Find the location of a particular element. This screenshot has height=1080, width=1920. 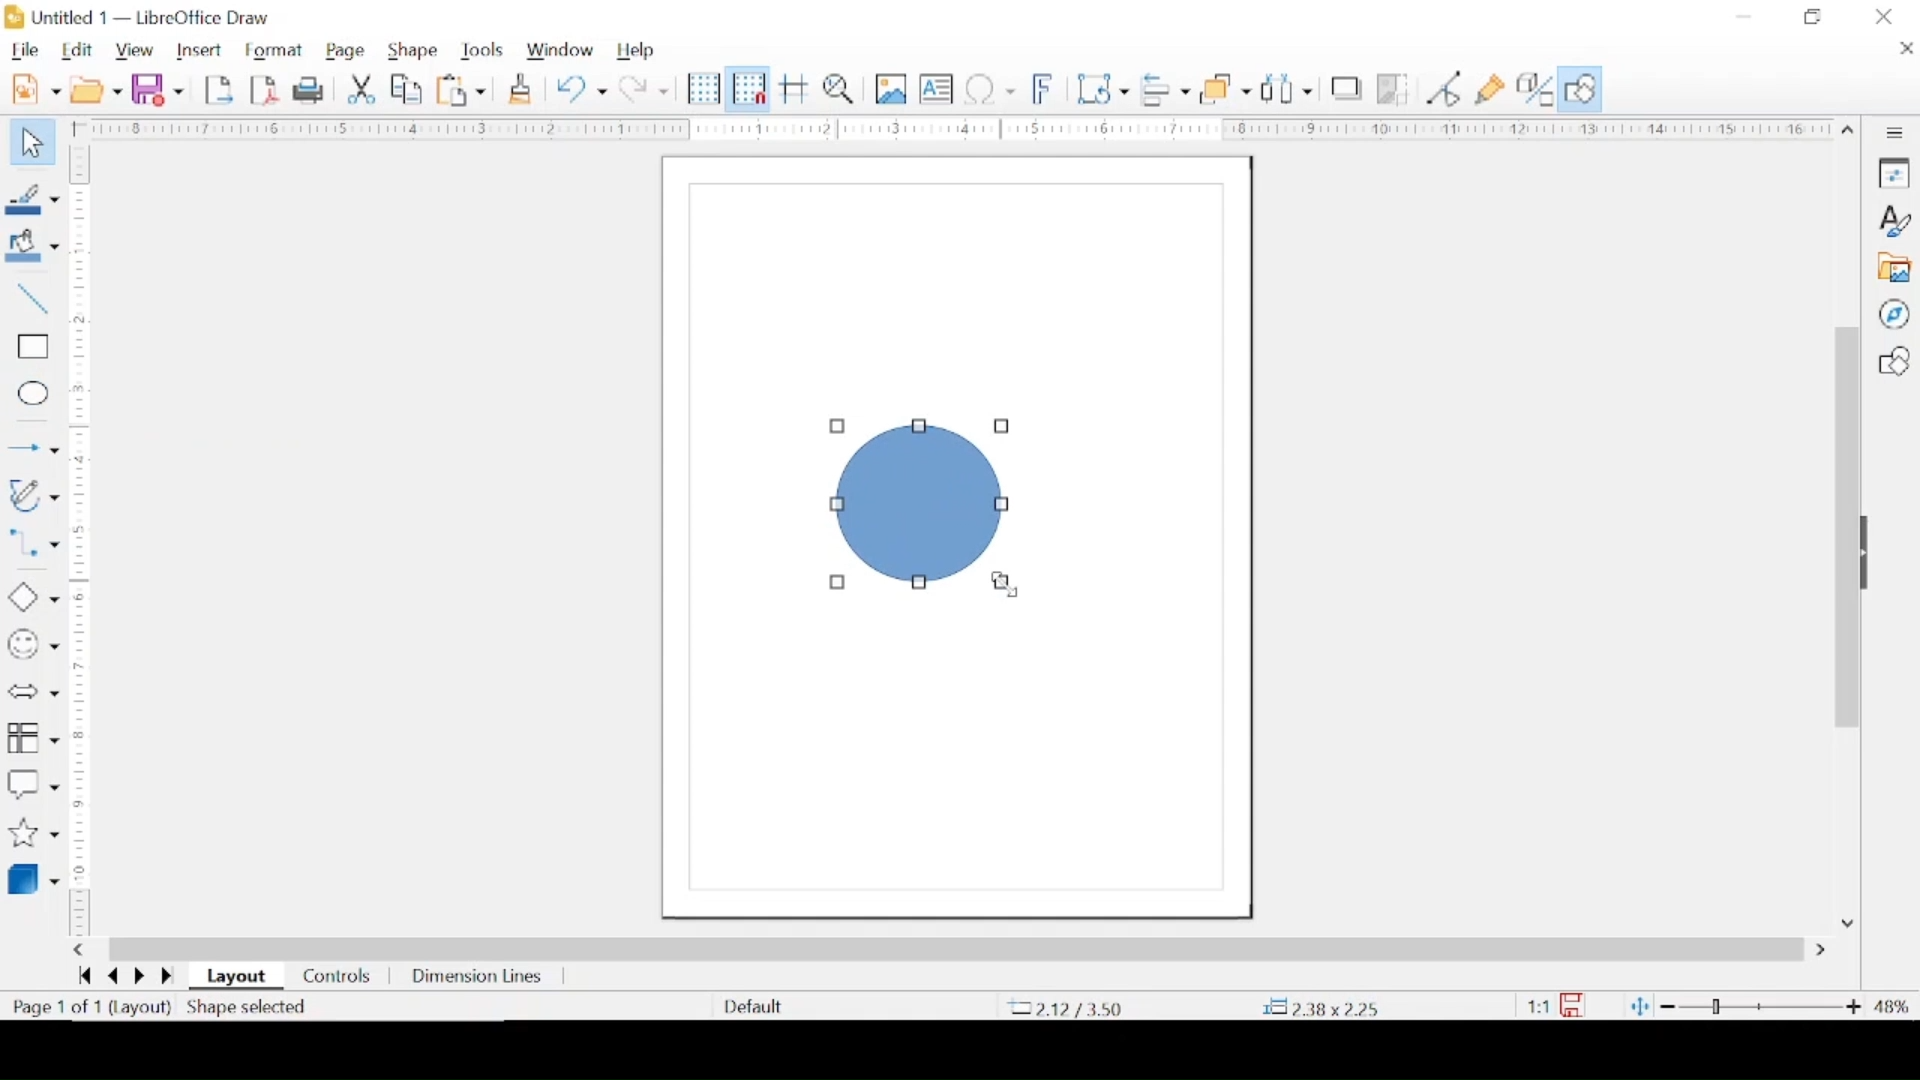

this document has been modified is located at coordinates (1559, 1004).